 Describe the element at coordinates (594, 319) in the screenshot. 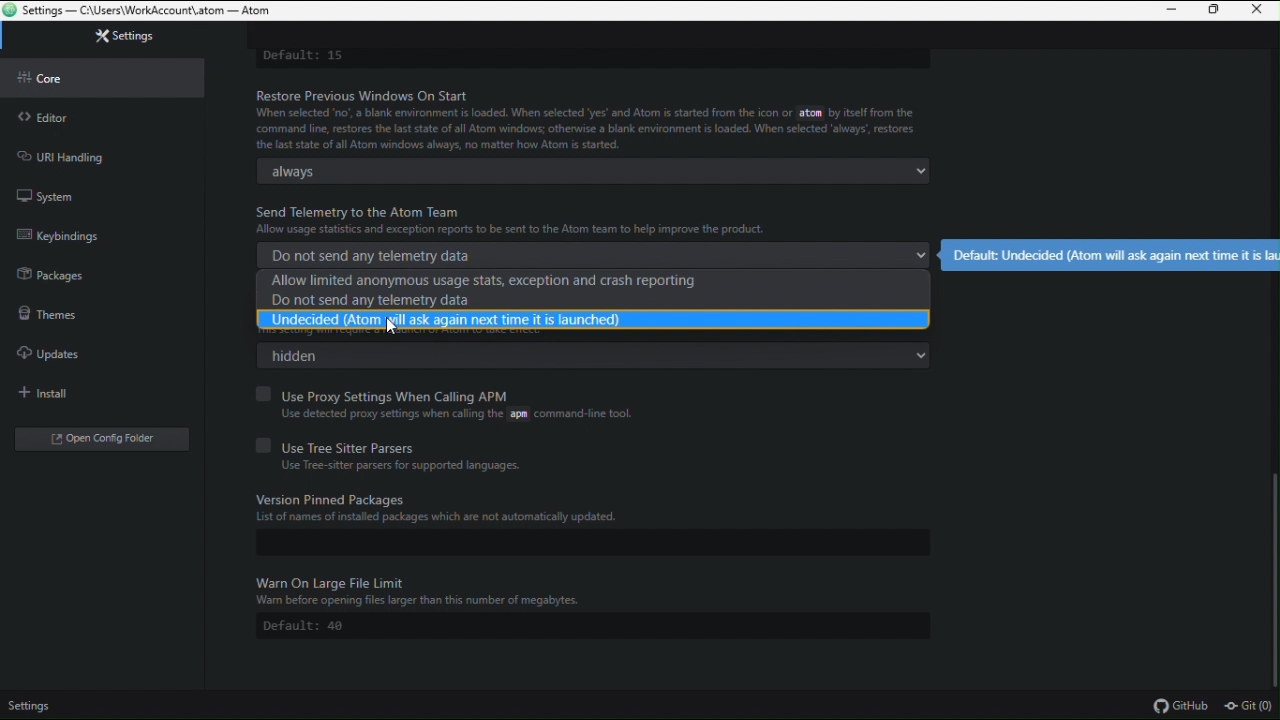

I see `undecided(Atom will ask again next time it is launched.` at that location.